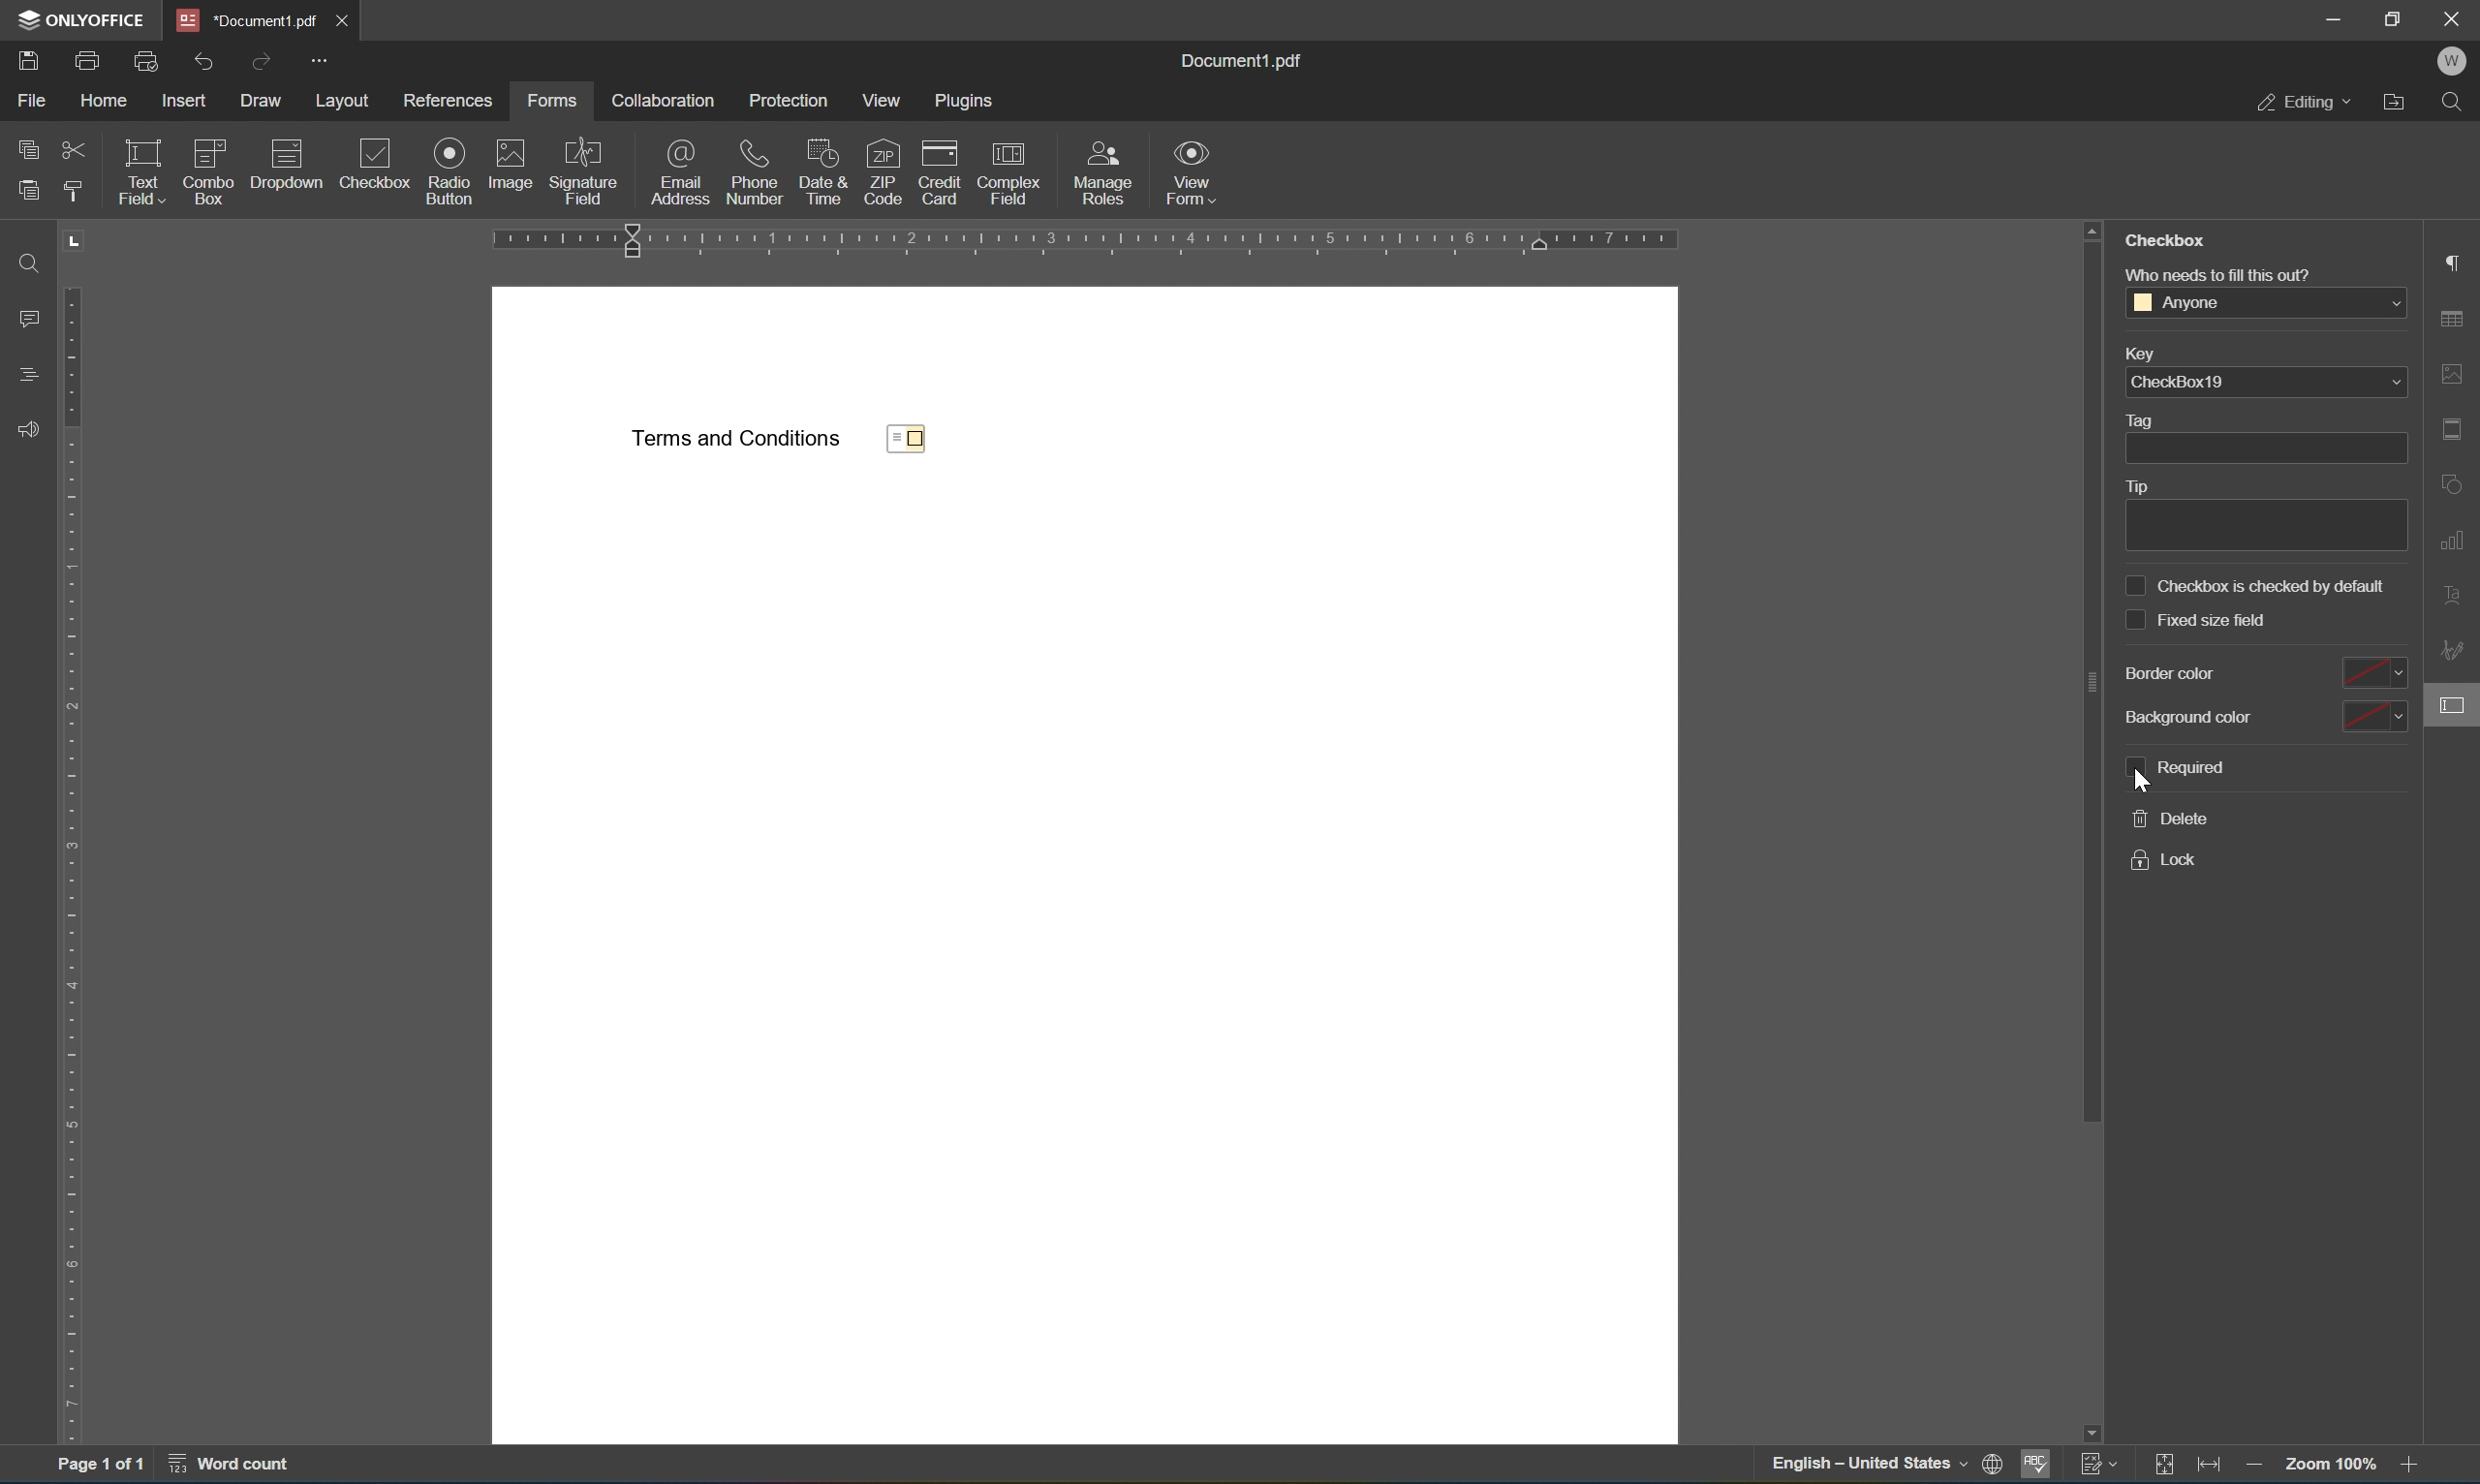  I want to click on English ~ United States, so click(1859, 1465).